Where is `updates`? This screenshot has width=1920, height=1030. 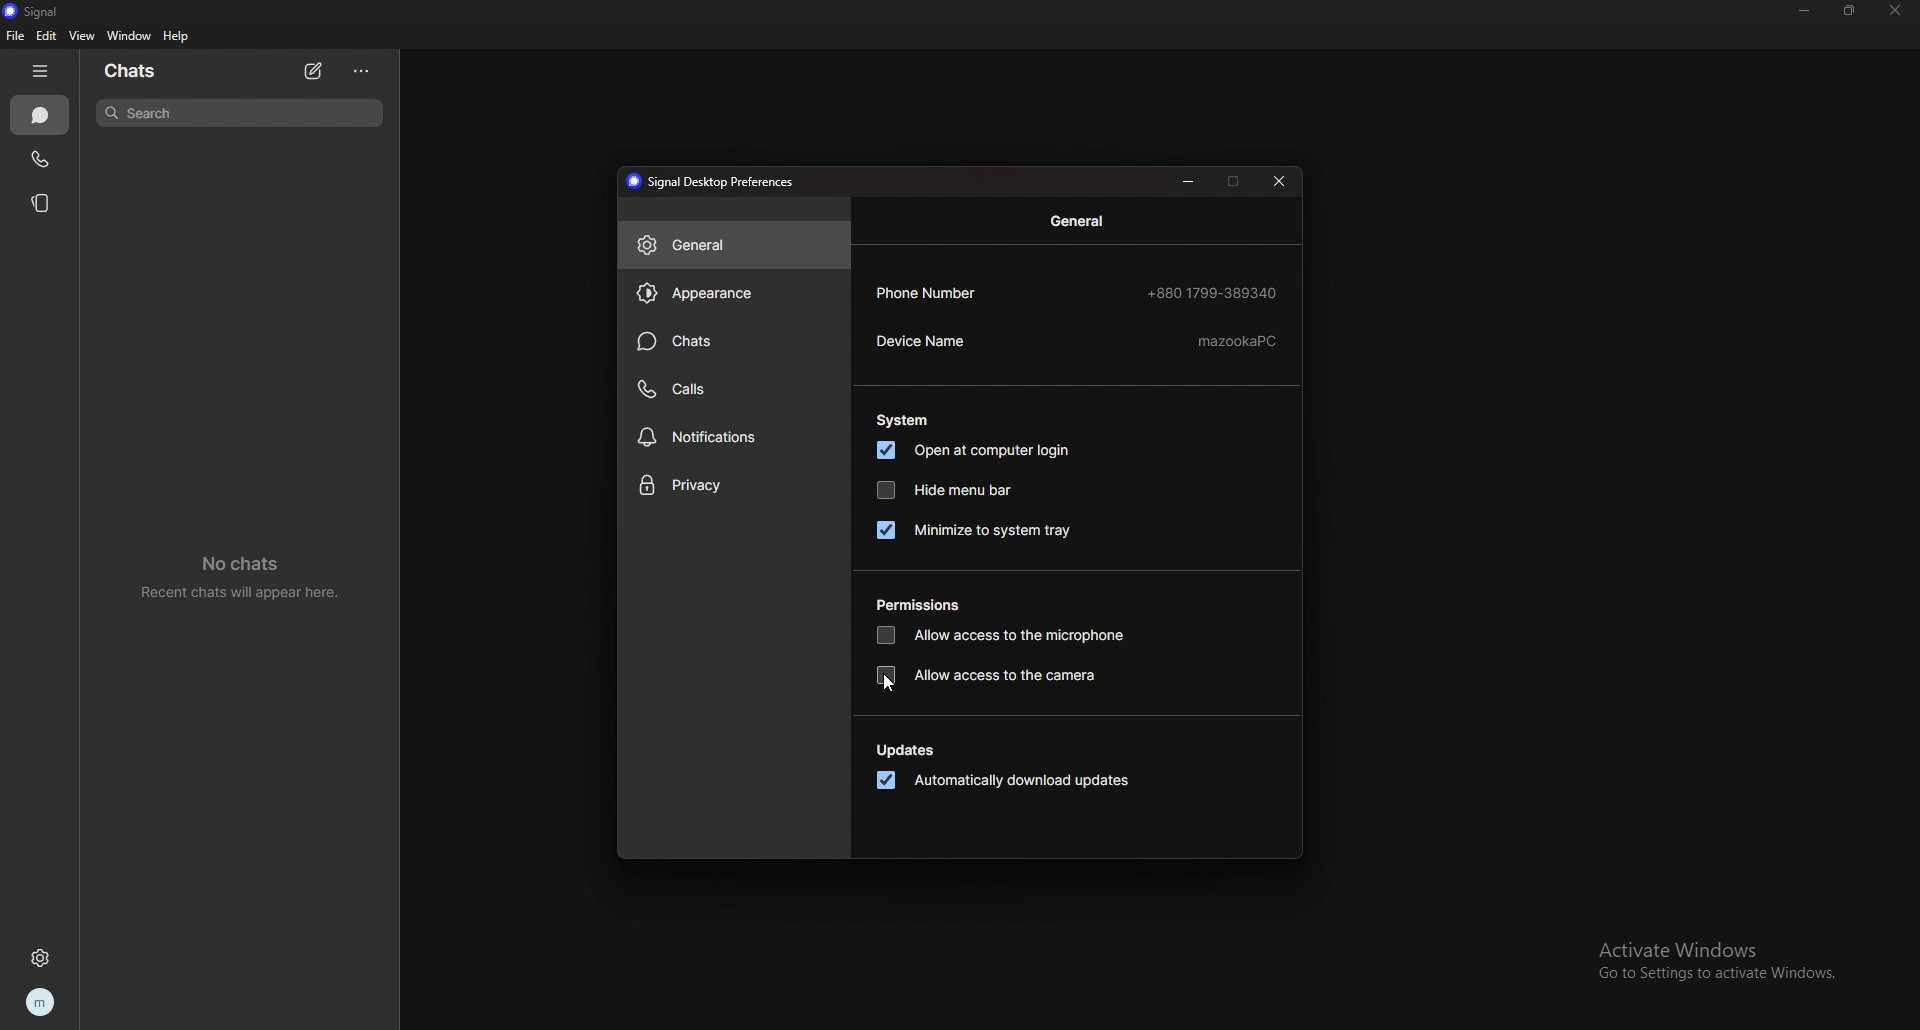 updates is located at coordinates (908, 751).